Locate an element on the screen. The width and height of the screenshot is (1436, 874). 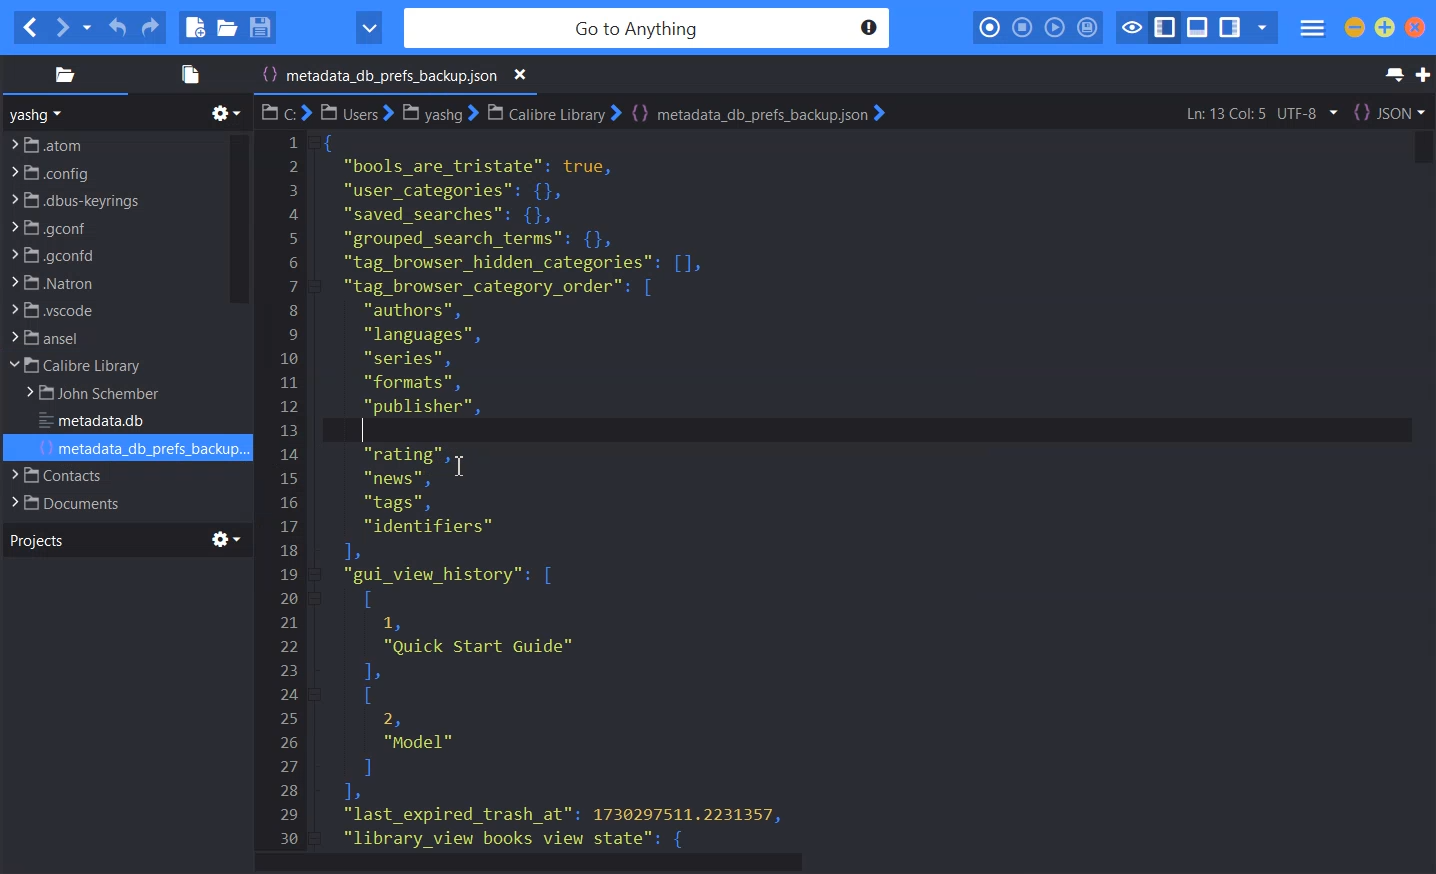
Minimize is located at coordinates (1355, 27).